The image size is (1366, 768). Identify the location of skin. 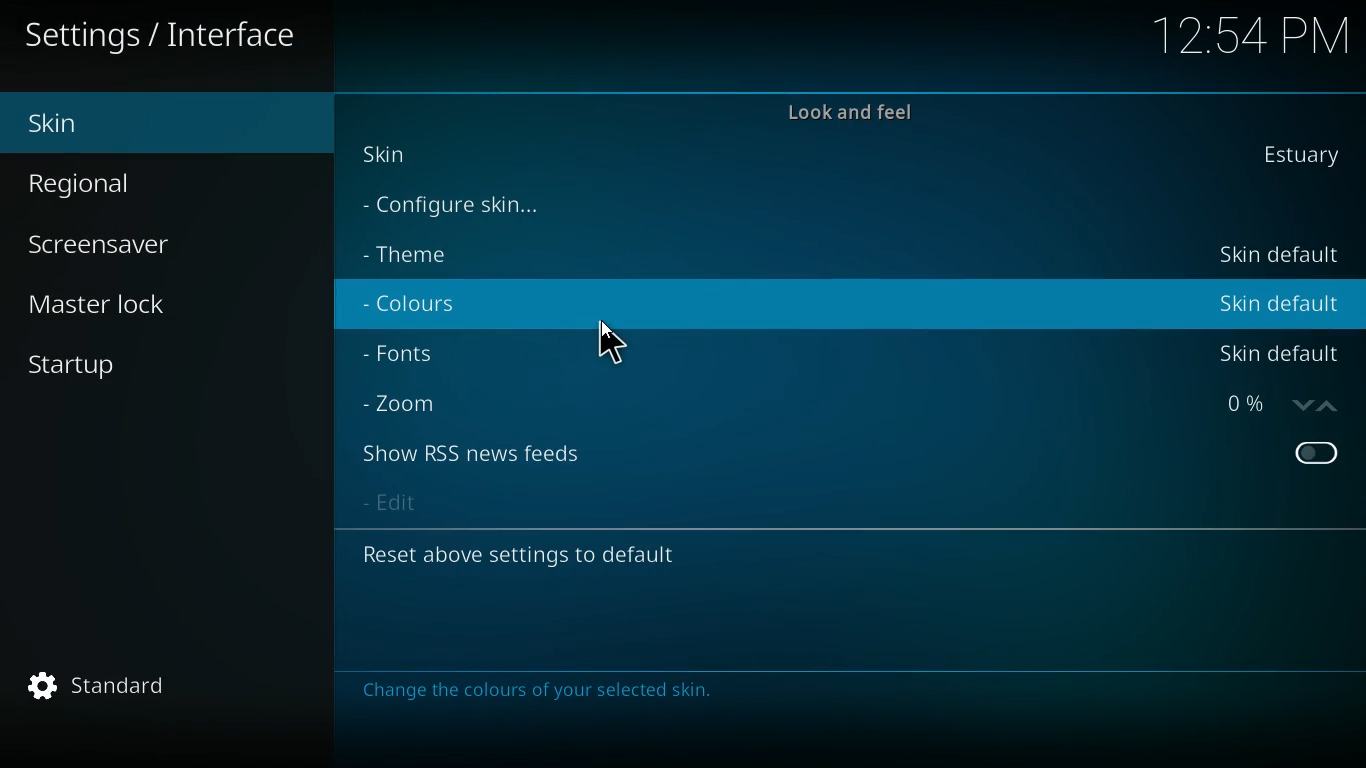
(131, 121).